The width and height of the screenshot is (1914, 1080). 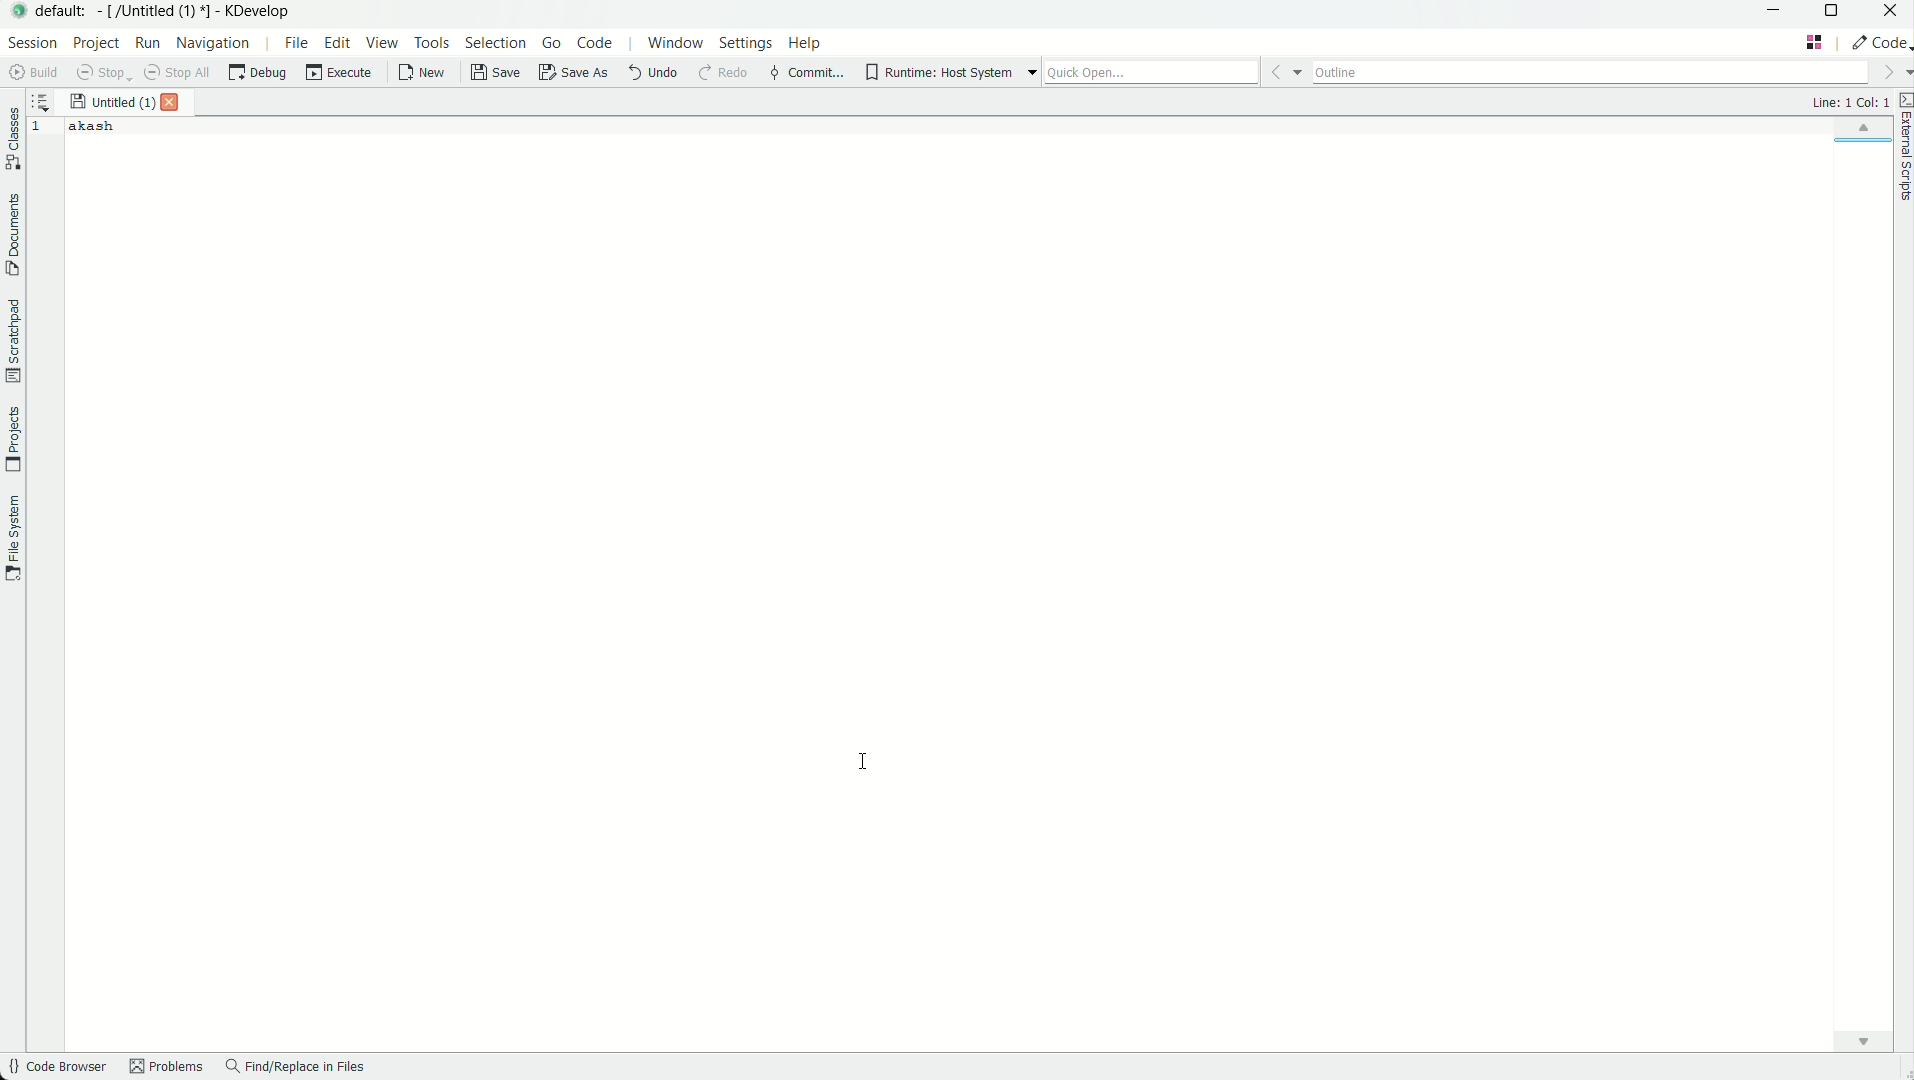 What do you see at coordinates (1814, 42) in the screenshot?
I see `change layout` at bounding box center [1814, 42].